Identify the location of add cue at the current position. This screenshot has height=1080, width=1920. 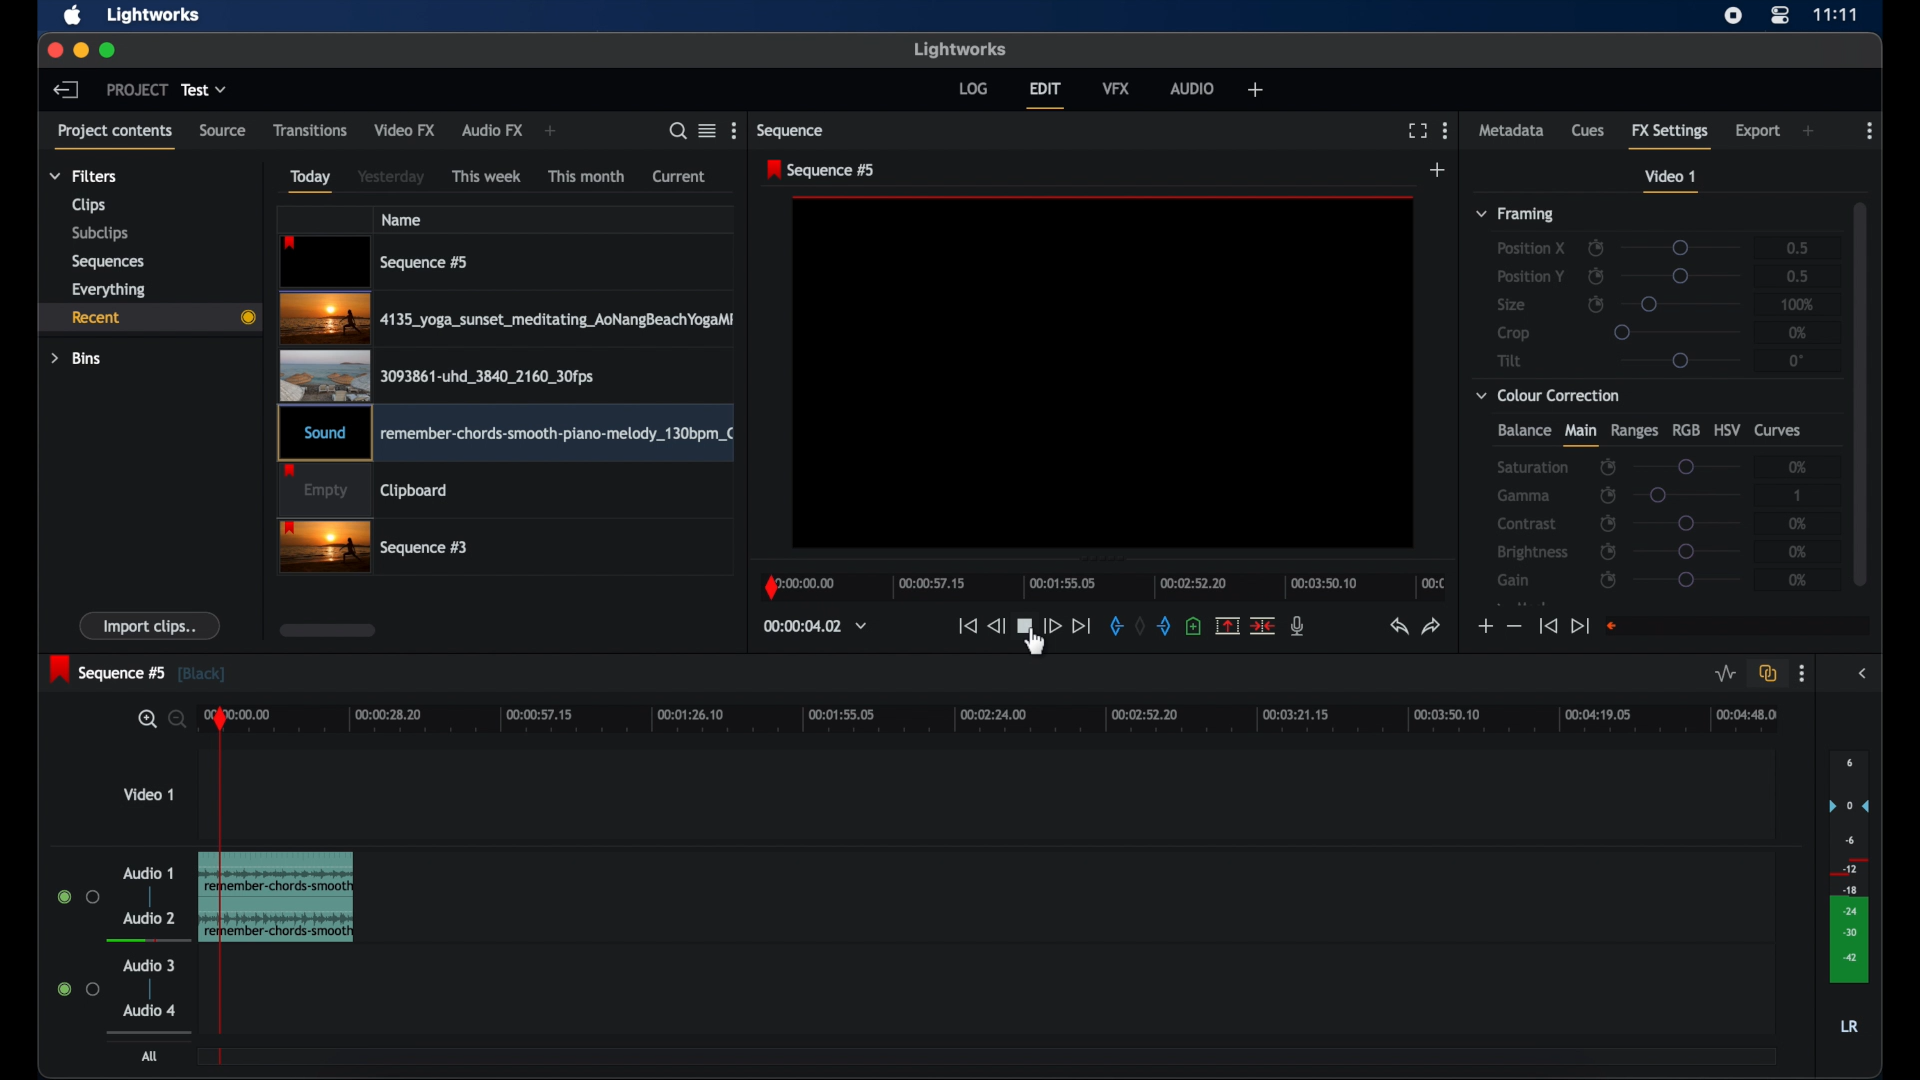
(1193, 625).